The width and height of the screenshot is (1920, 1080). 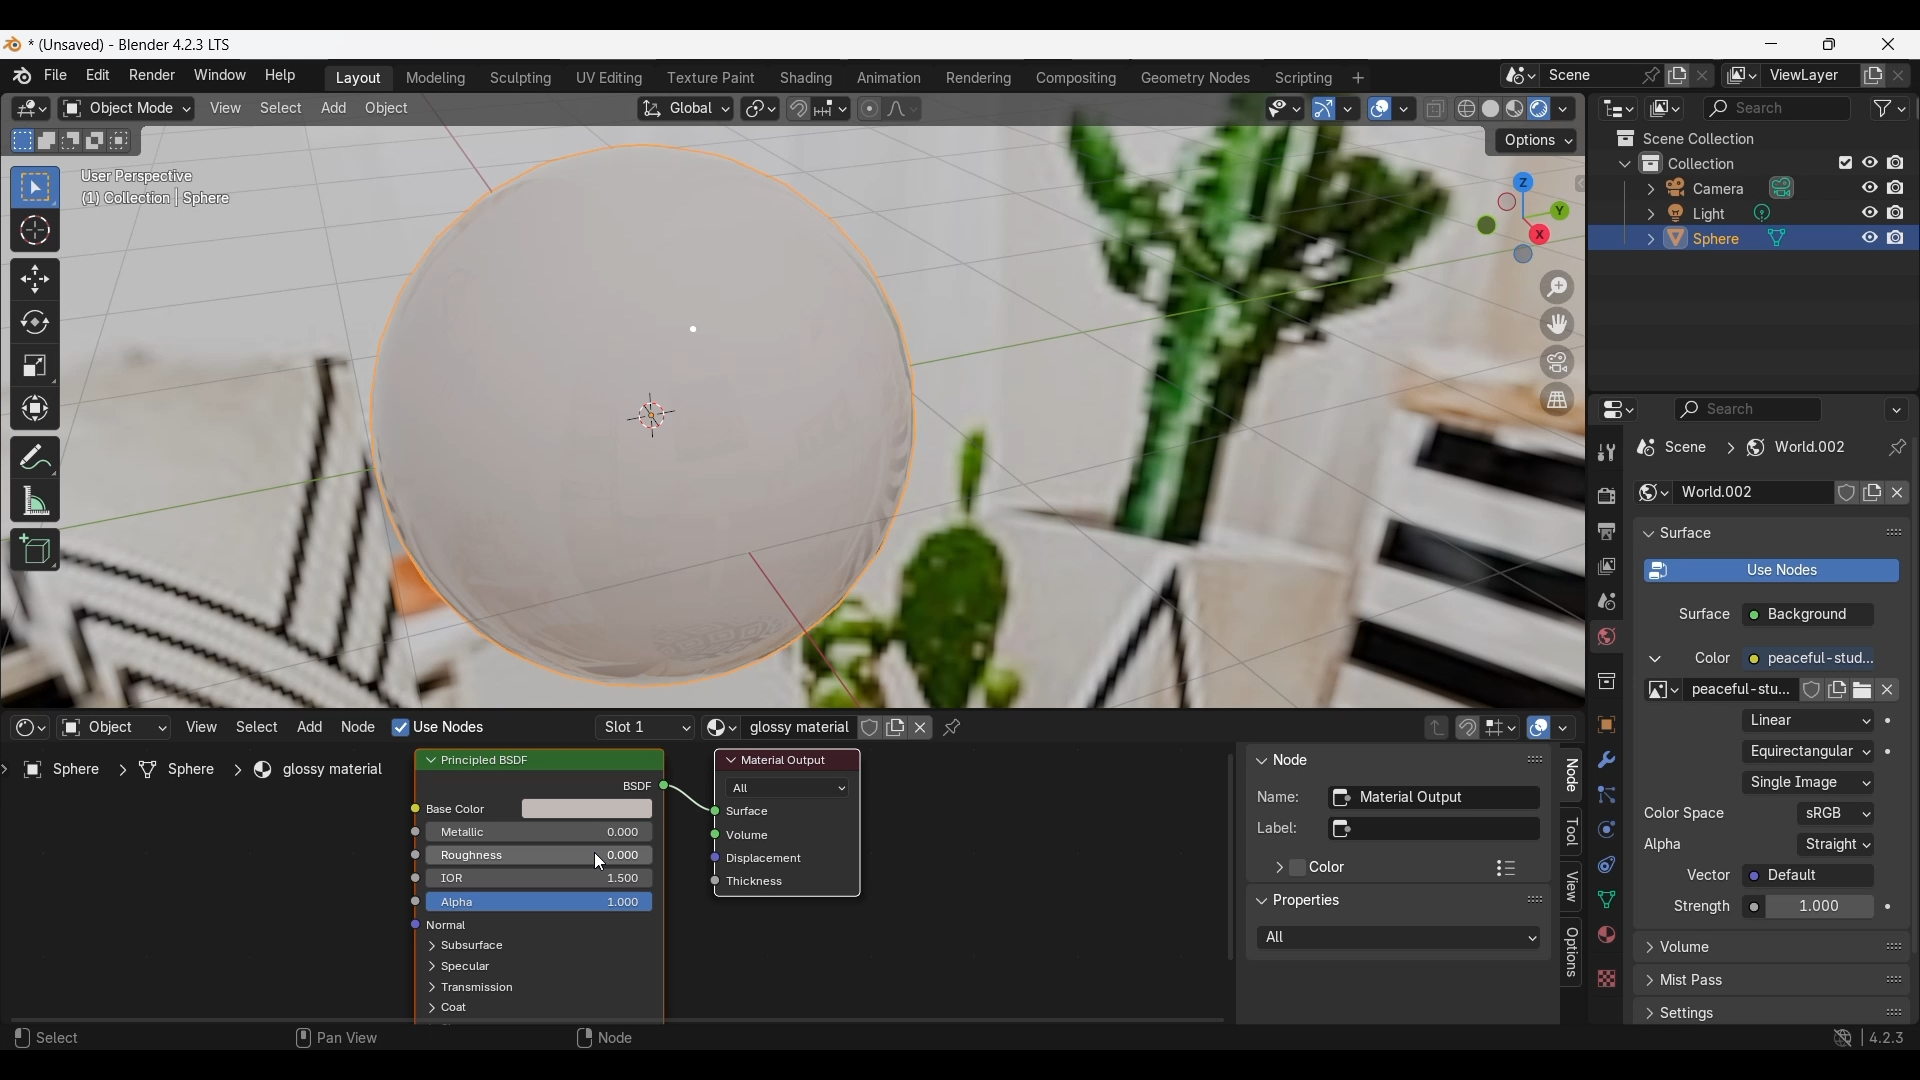 I want to click on sphere, so click(x=1719, y=241).